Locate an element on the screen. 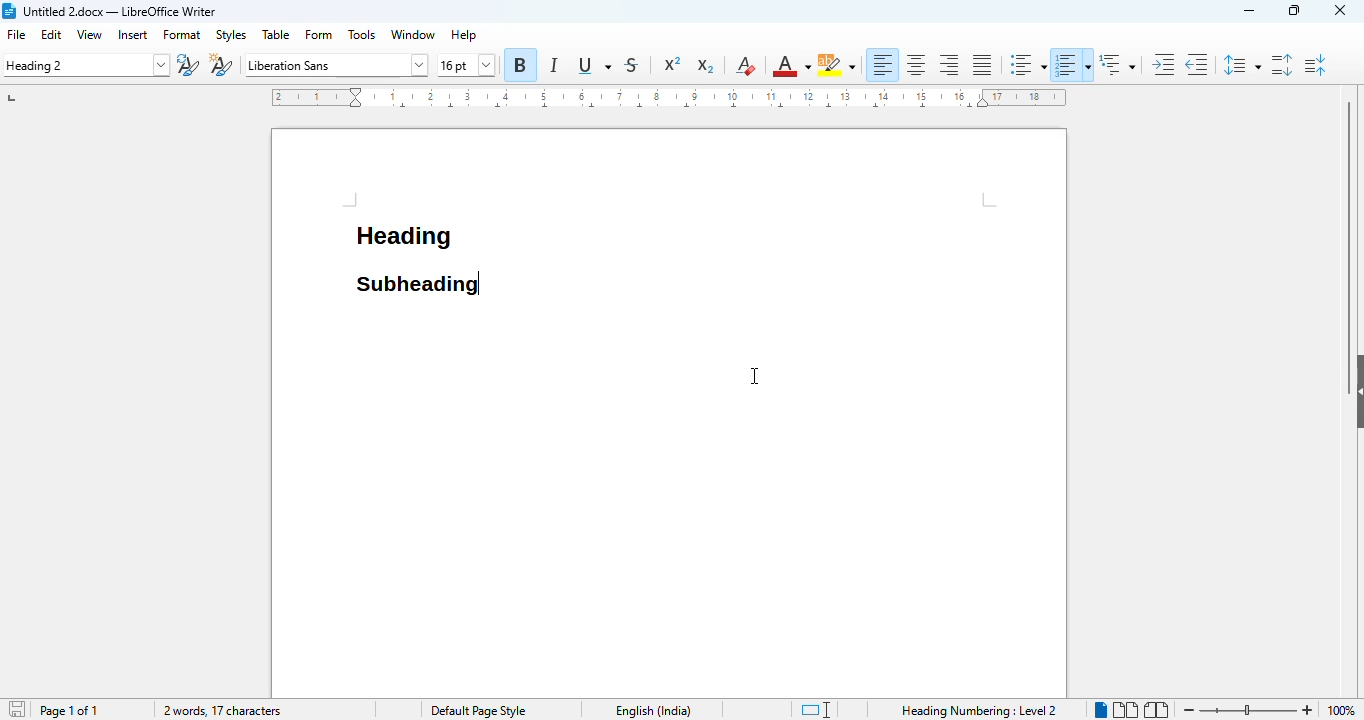 Image resolution: width=1364 pixels, height=720 pixels. help is located at coordinates (465, 35).